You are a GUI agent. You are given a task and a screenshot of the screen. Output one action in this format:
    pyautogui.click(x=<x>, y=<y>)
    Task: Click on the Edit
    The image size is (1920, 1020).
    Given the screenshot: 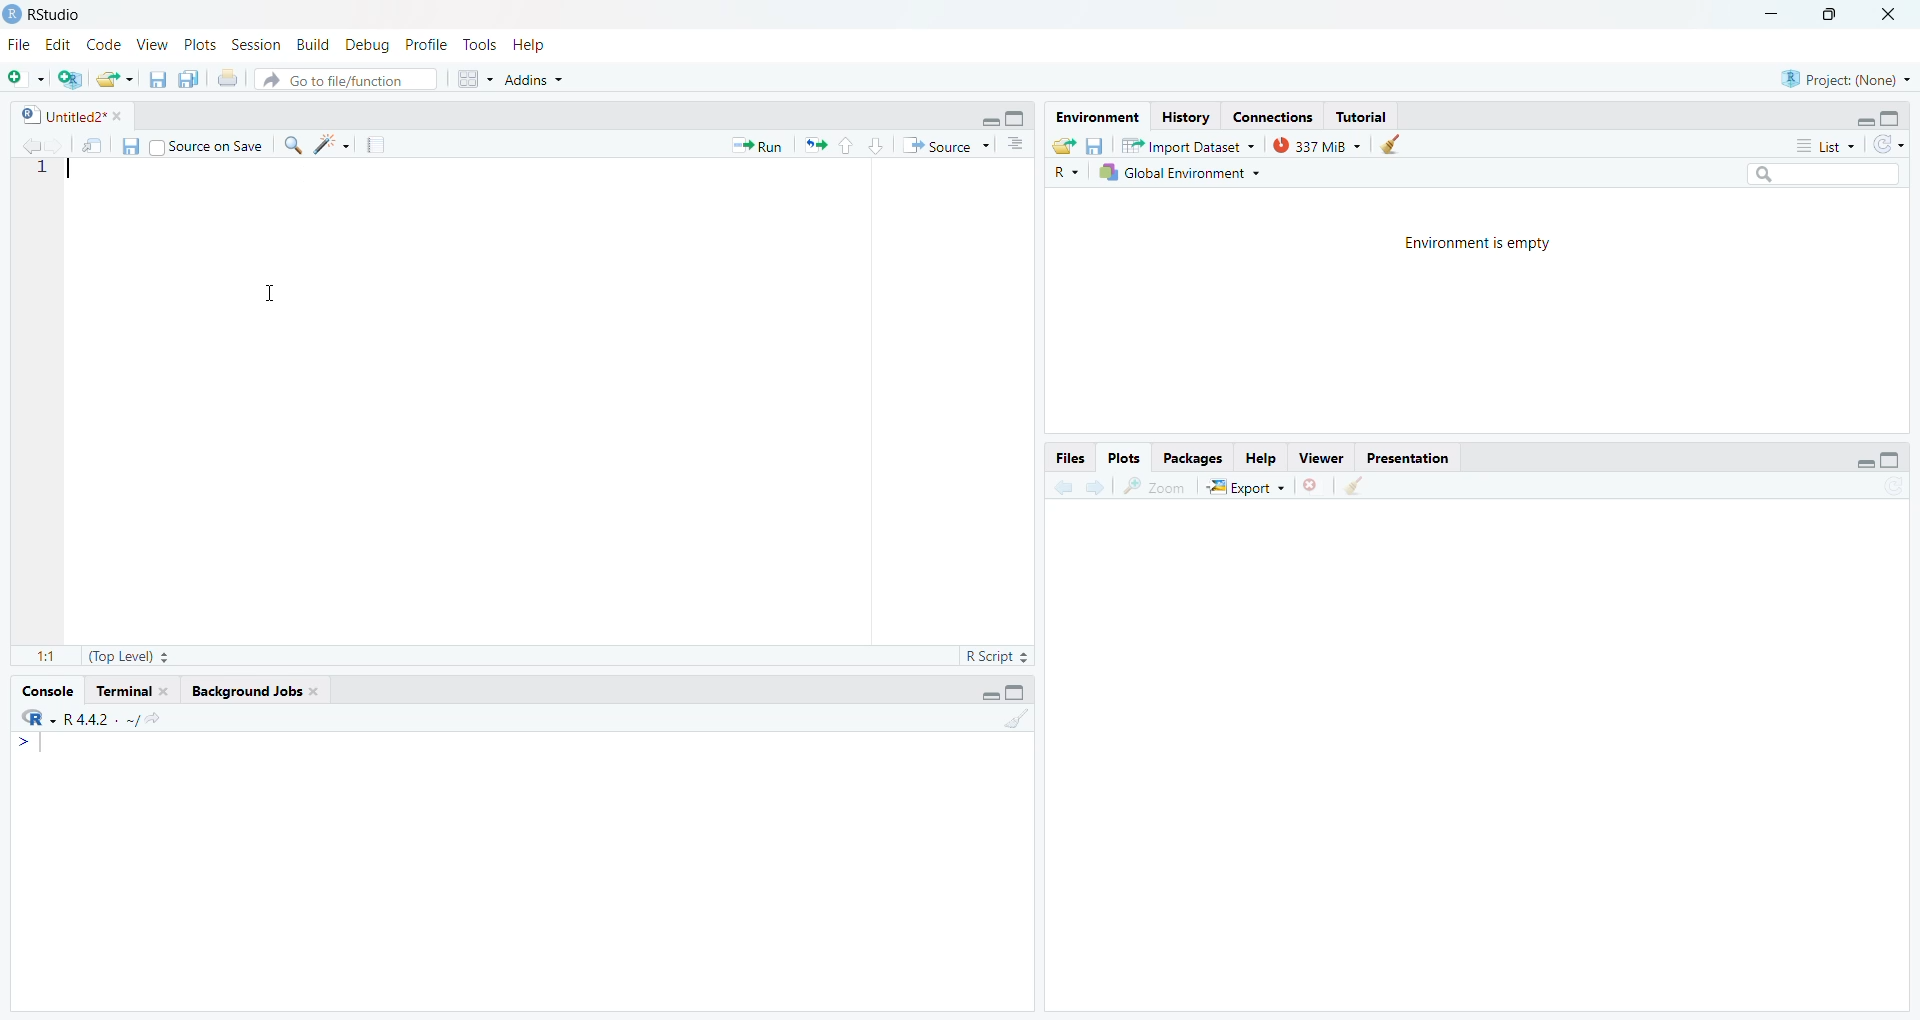 What is the action you would take?
    pyautogui.click(x=57, y=46)
    